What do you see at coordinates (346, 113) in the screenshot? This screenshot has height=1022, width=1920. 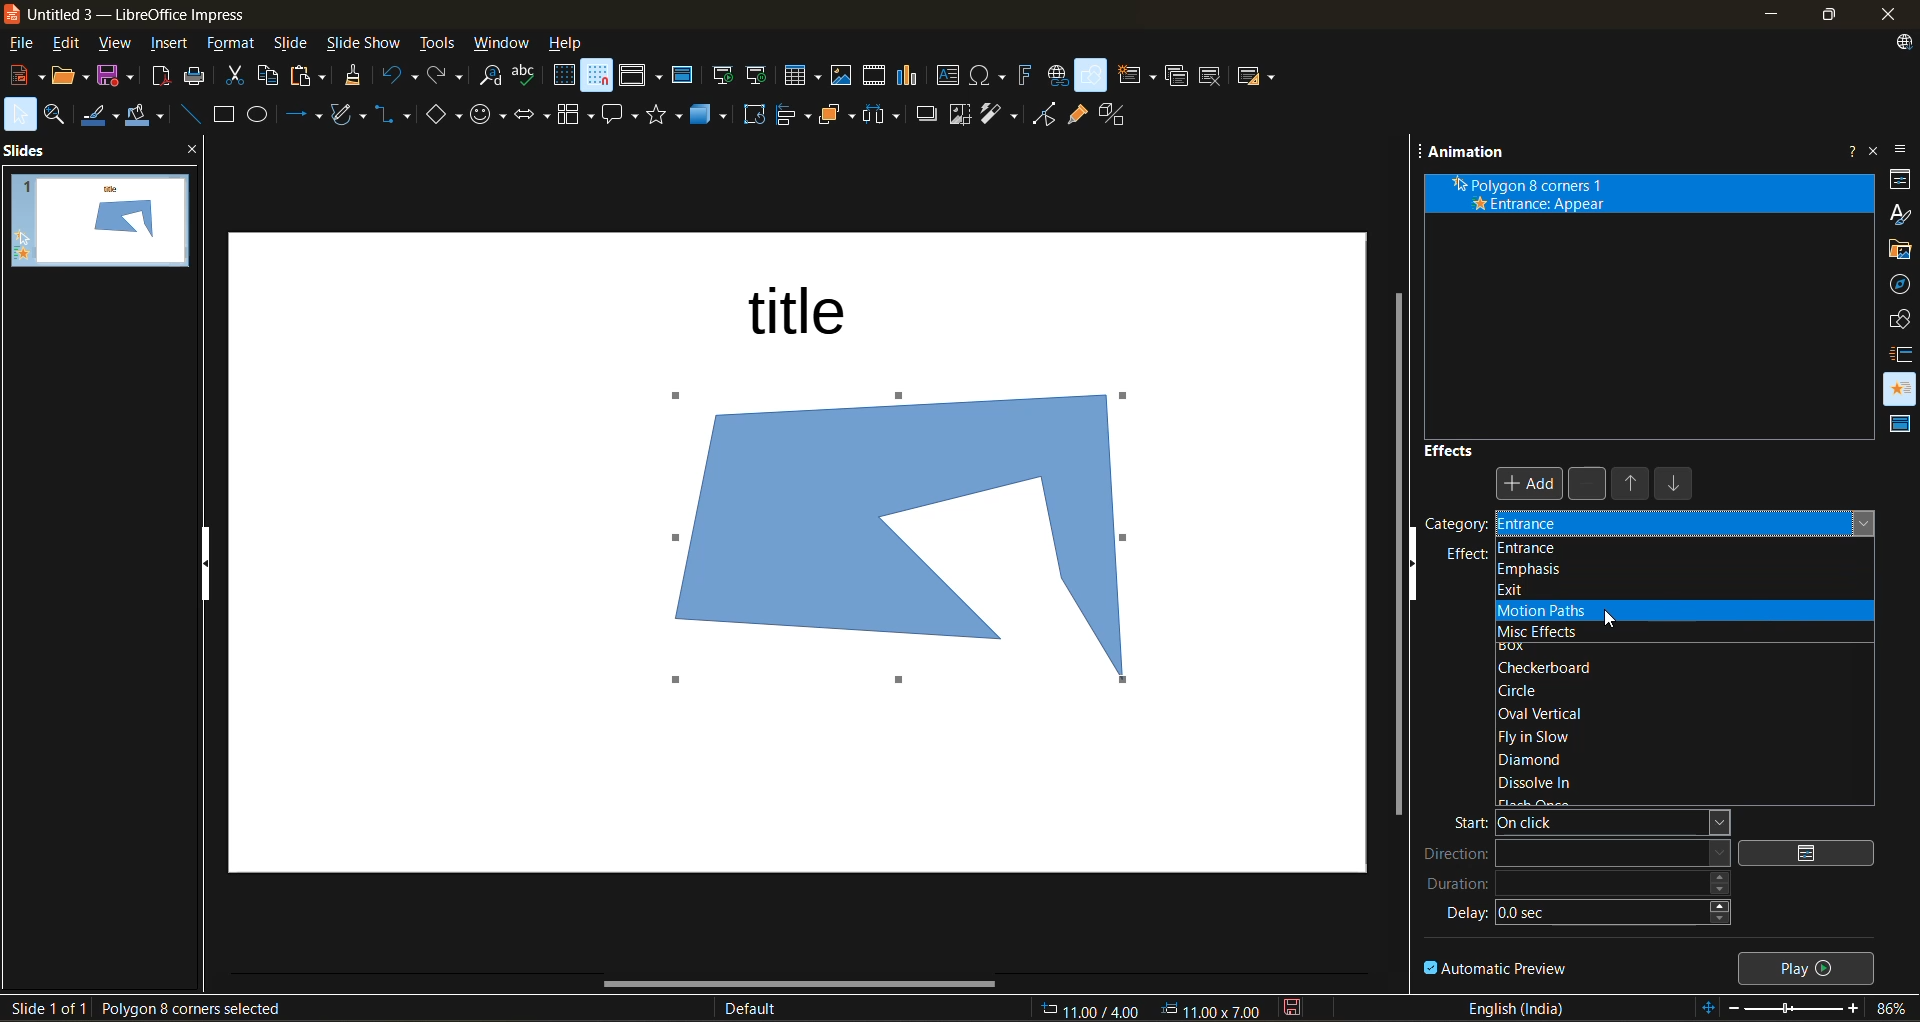 I see `shapes and polygons` at bounding box center [346, 113].